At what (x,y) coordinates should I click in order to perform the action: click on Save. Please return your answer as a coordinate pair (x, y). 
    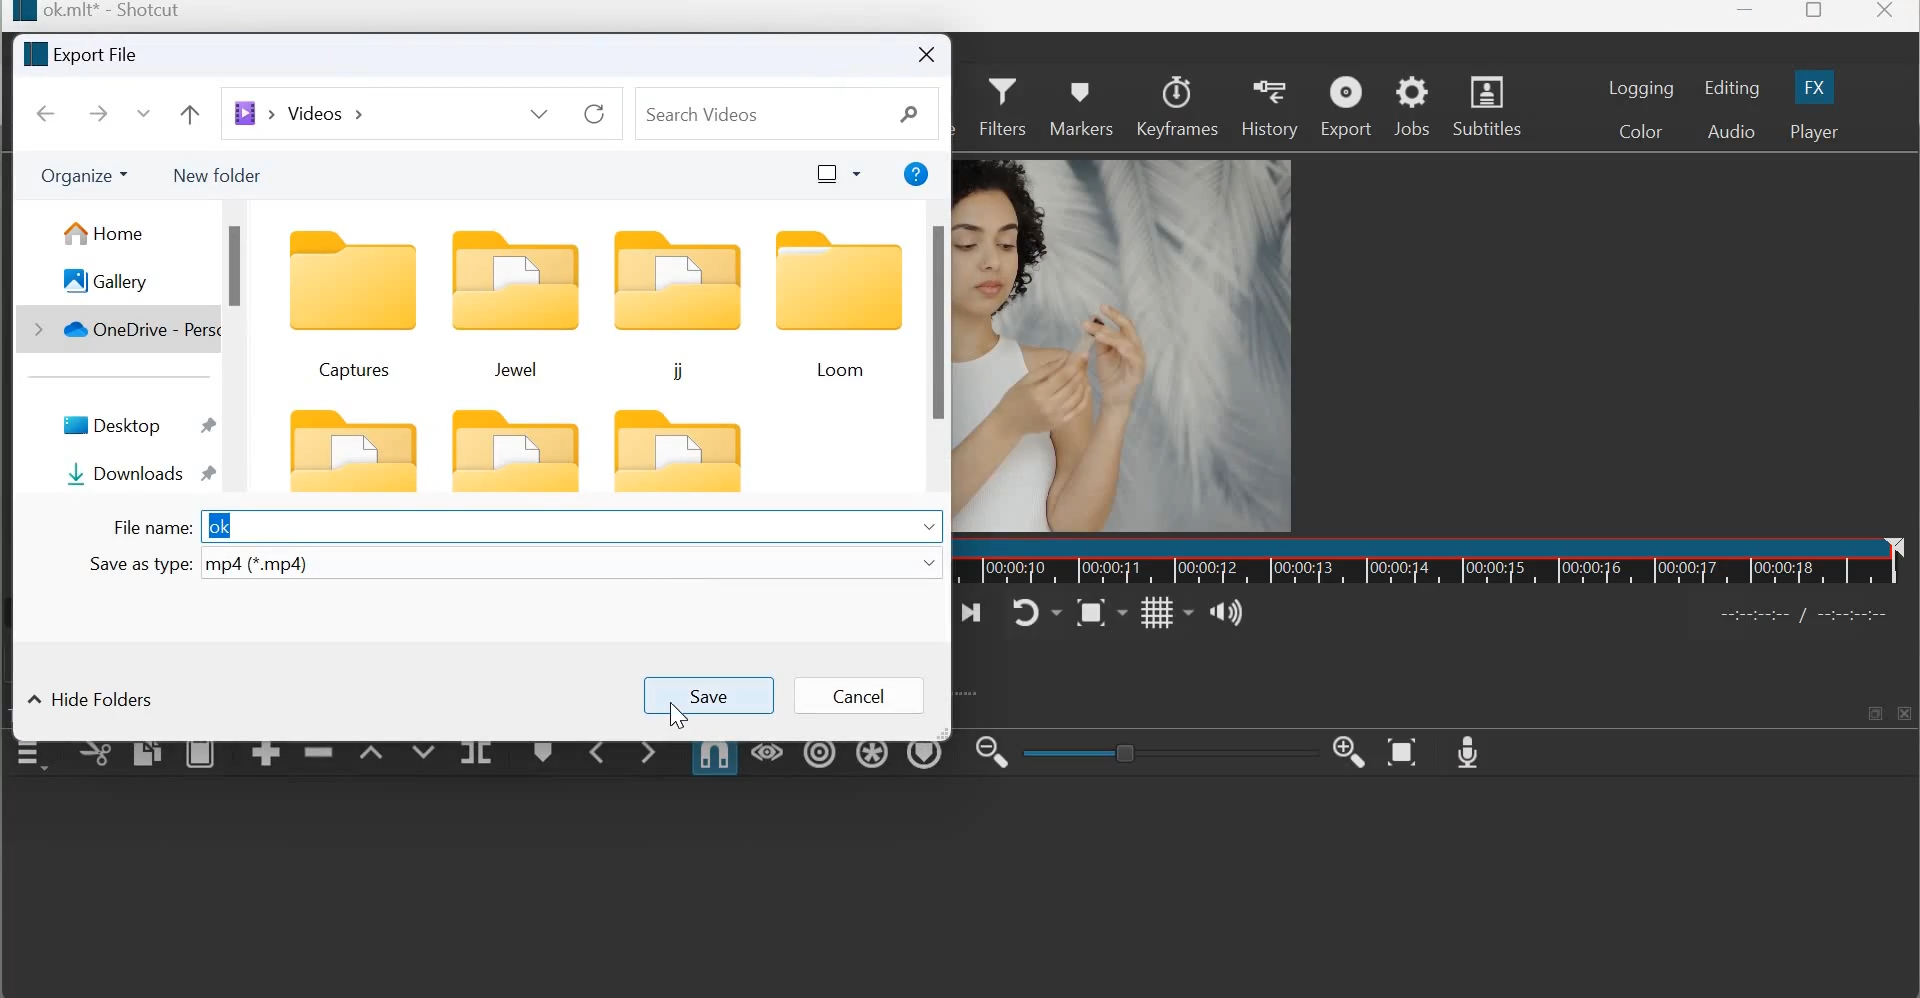
    Looking at the image, I should click on (713, 695).